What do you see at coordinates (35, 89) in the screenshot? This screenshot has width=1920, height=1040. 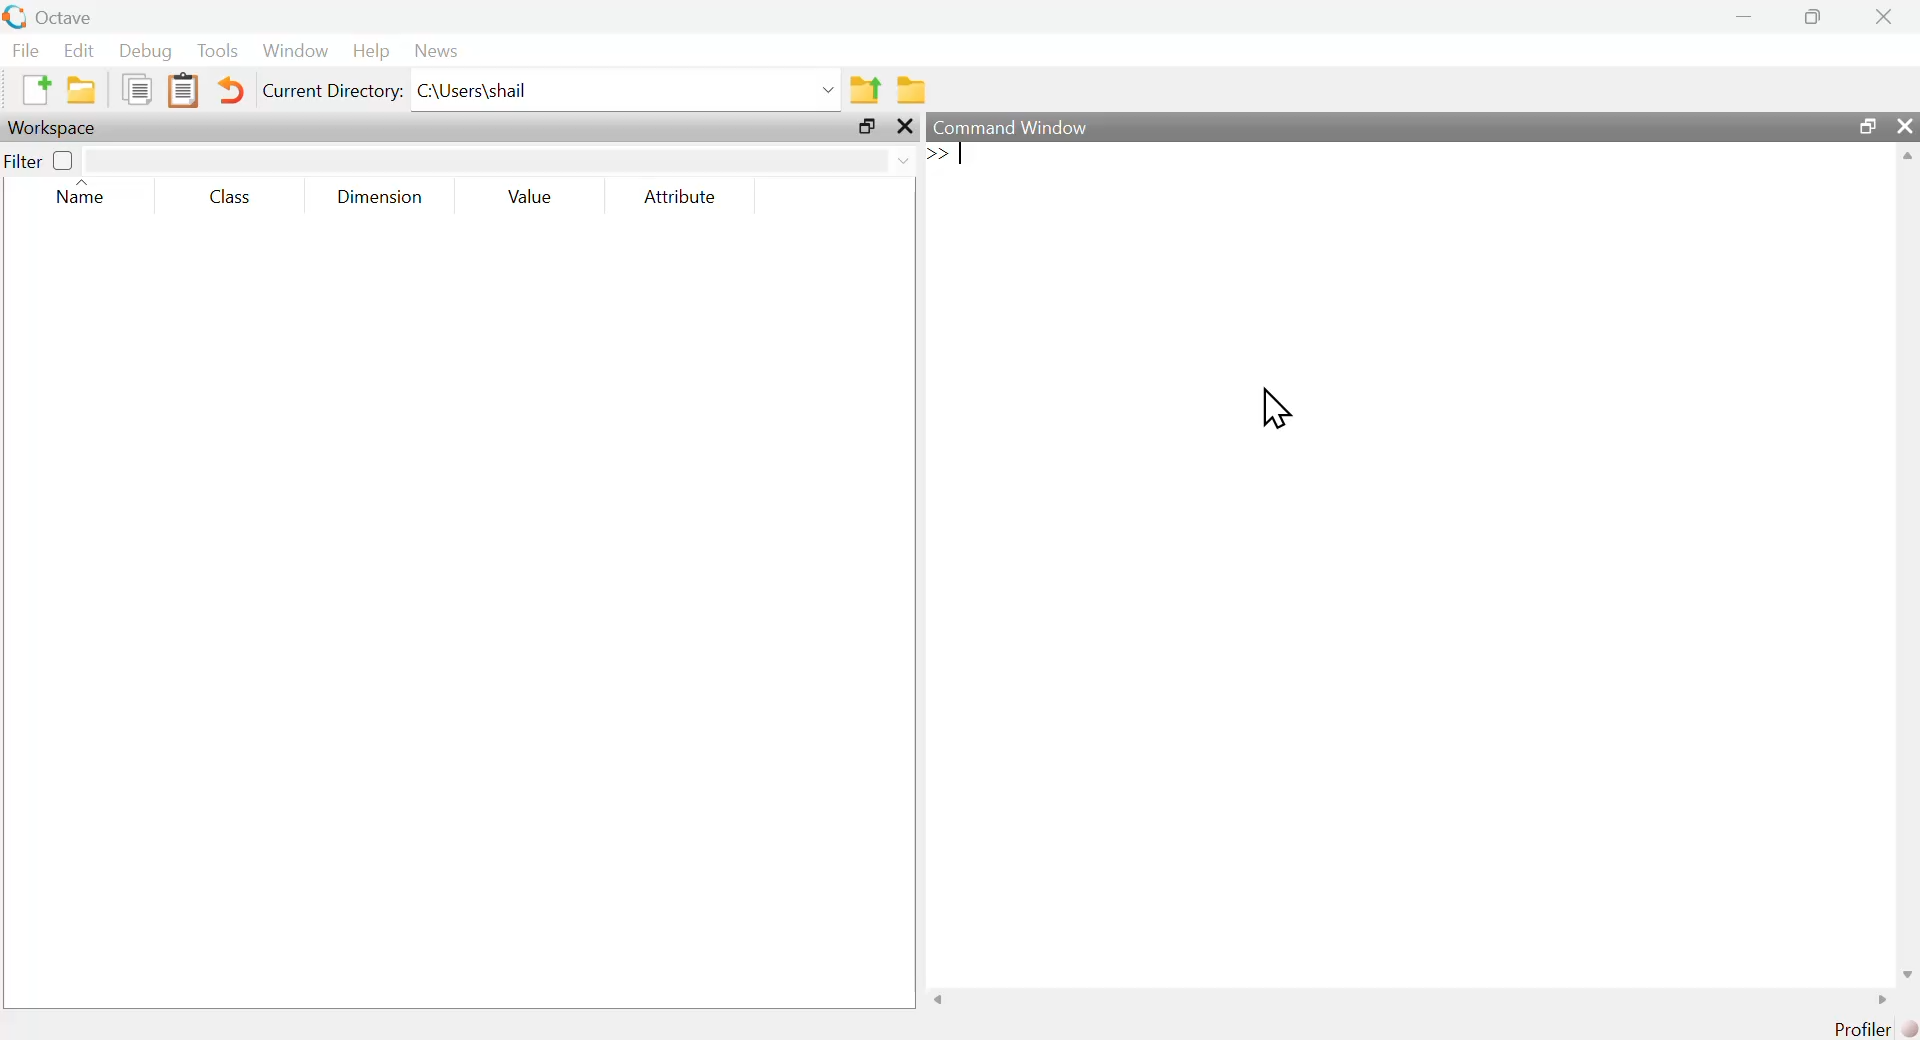 I see `New File` at bounding box center [35, 89].